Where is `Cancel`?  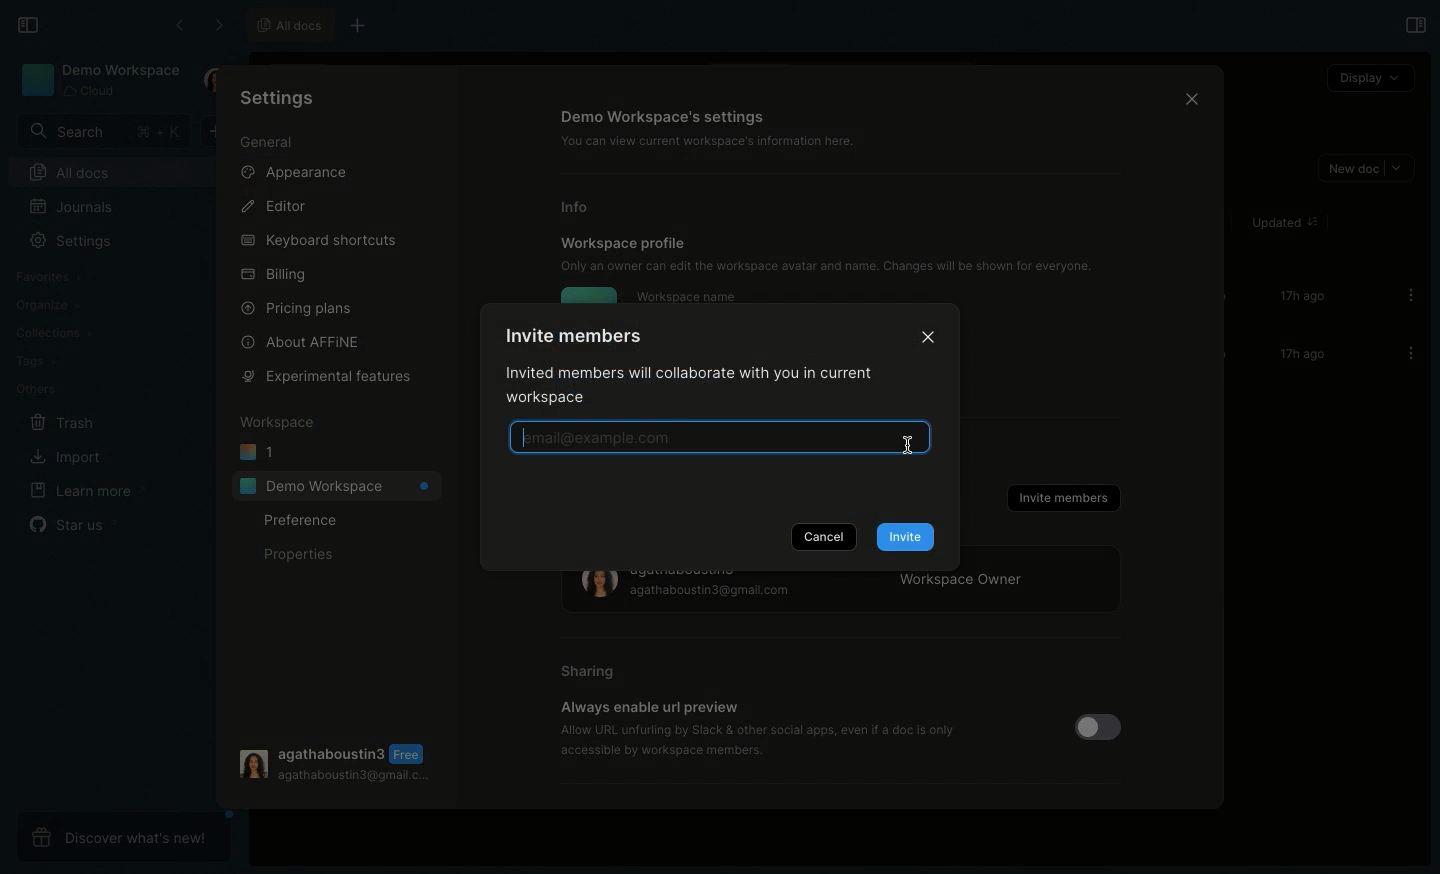
Cancel is located at coordinates (821, 538).